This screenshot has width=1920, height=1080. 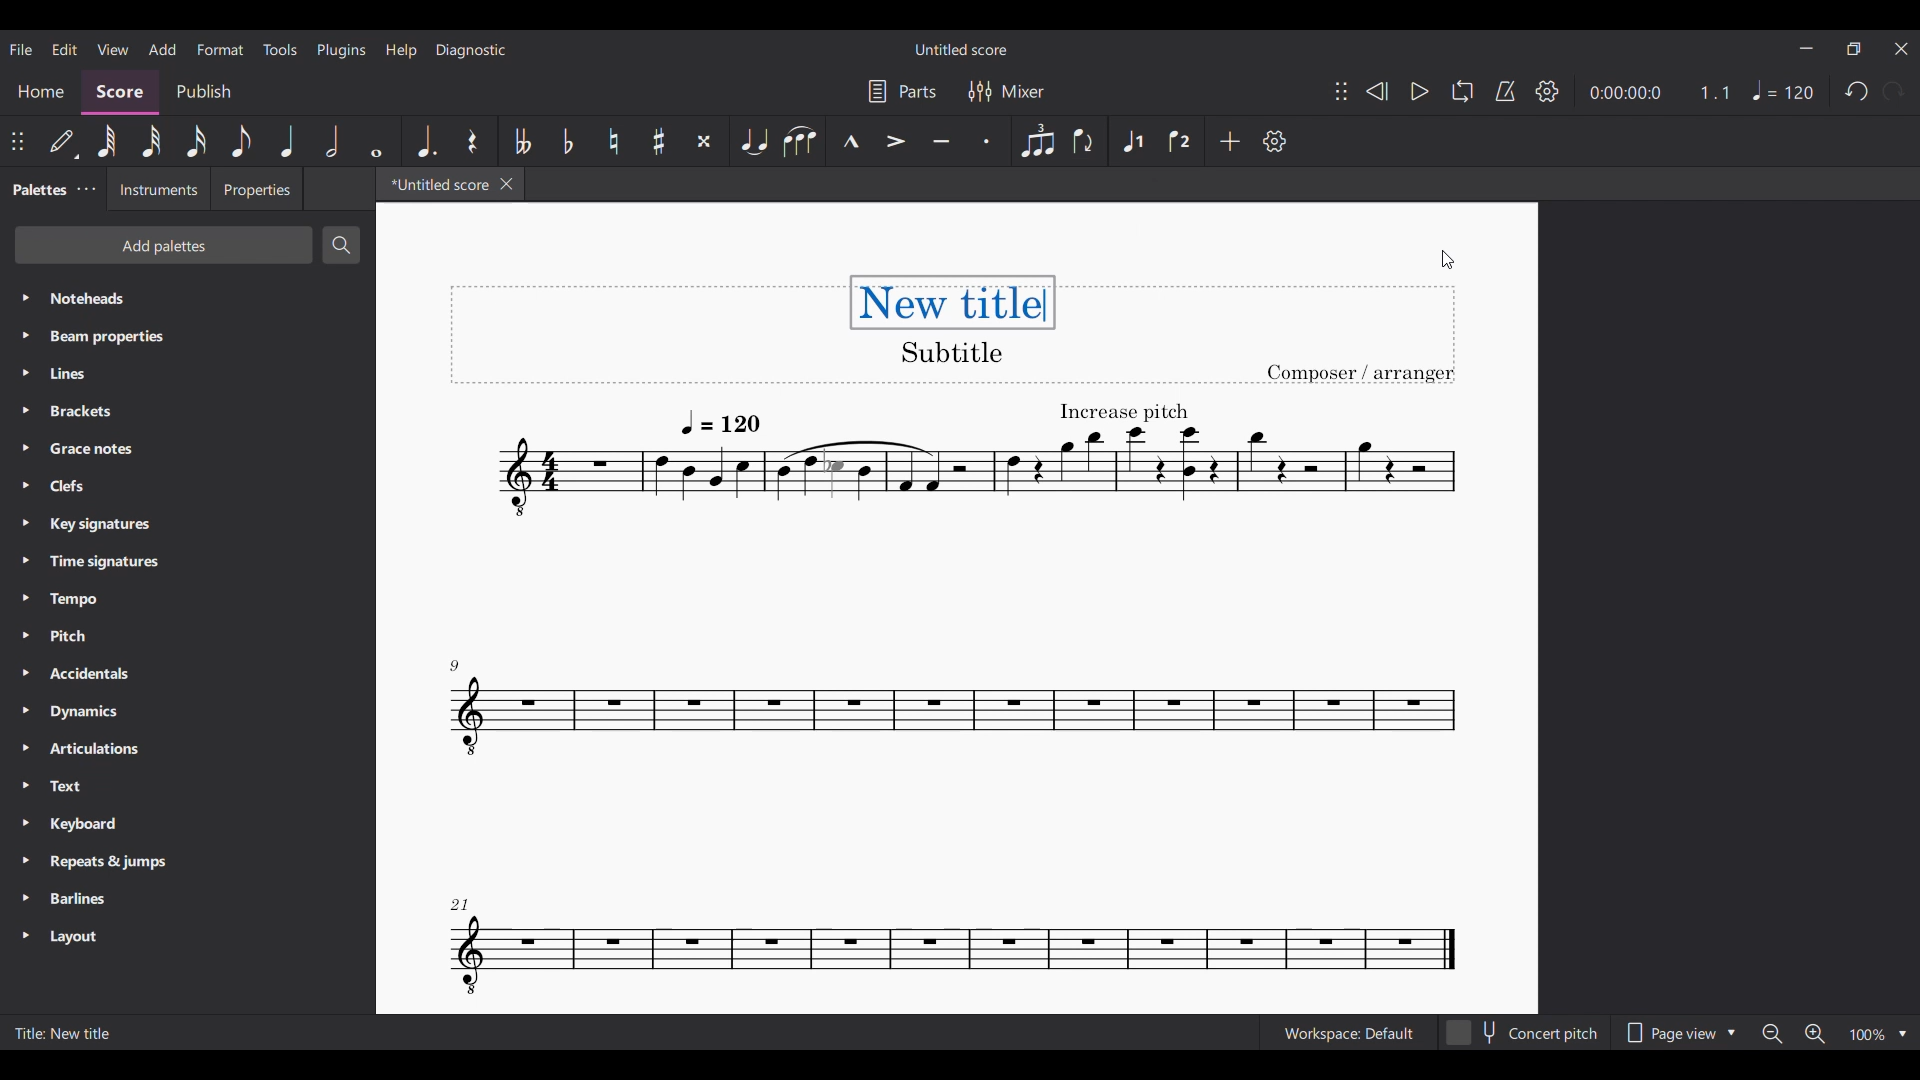 What do you see at coordinates (188, 823) in the screenshot?
I see `Keyboard` at bounding box center [188, 823].